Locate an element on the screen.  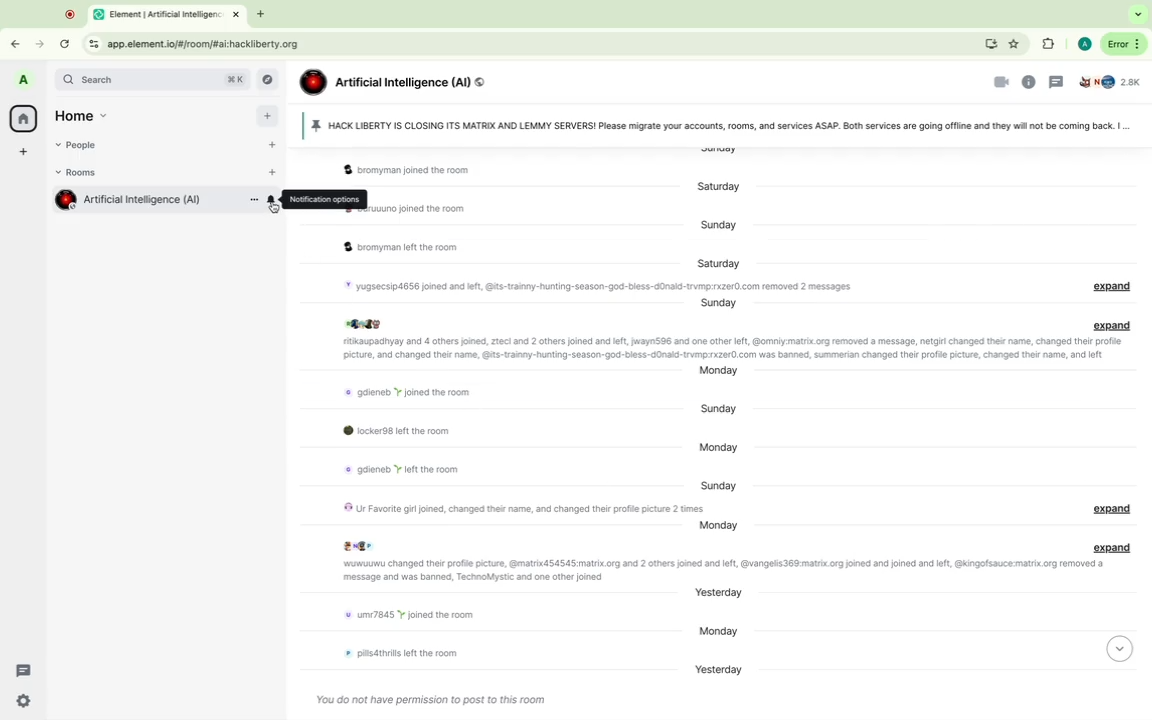
Room options is located at coordinates (253, 200).